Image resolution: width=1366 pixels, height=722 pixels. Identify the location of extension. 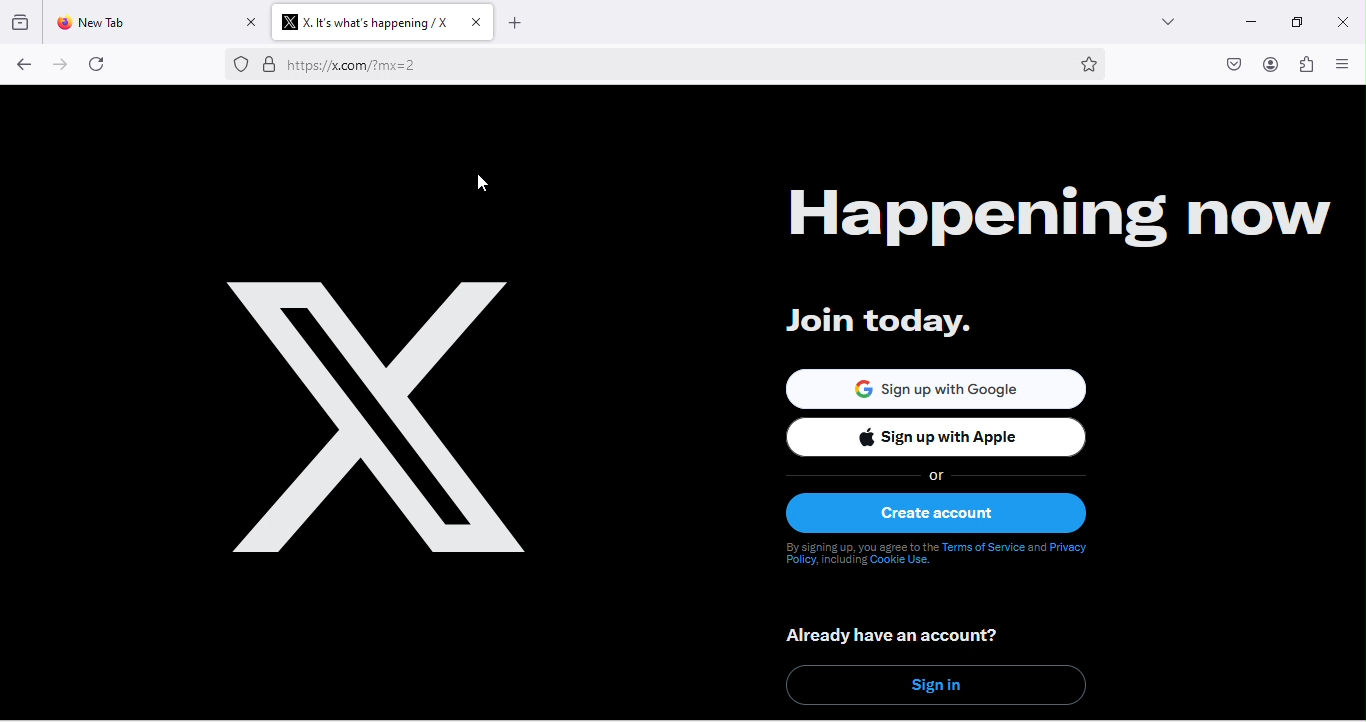
(1307, 65).